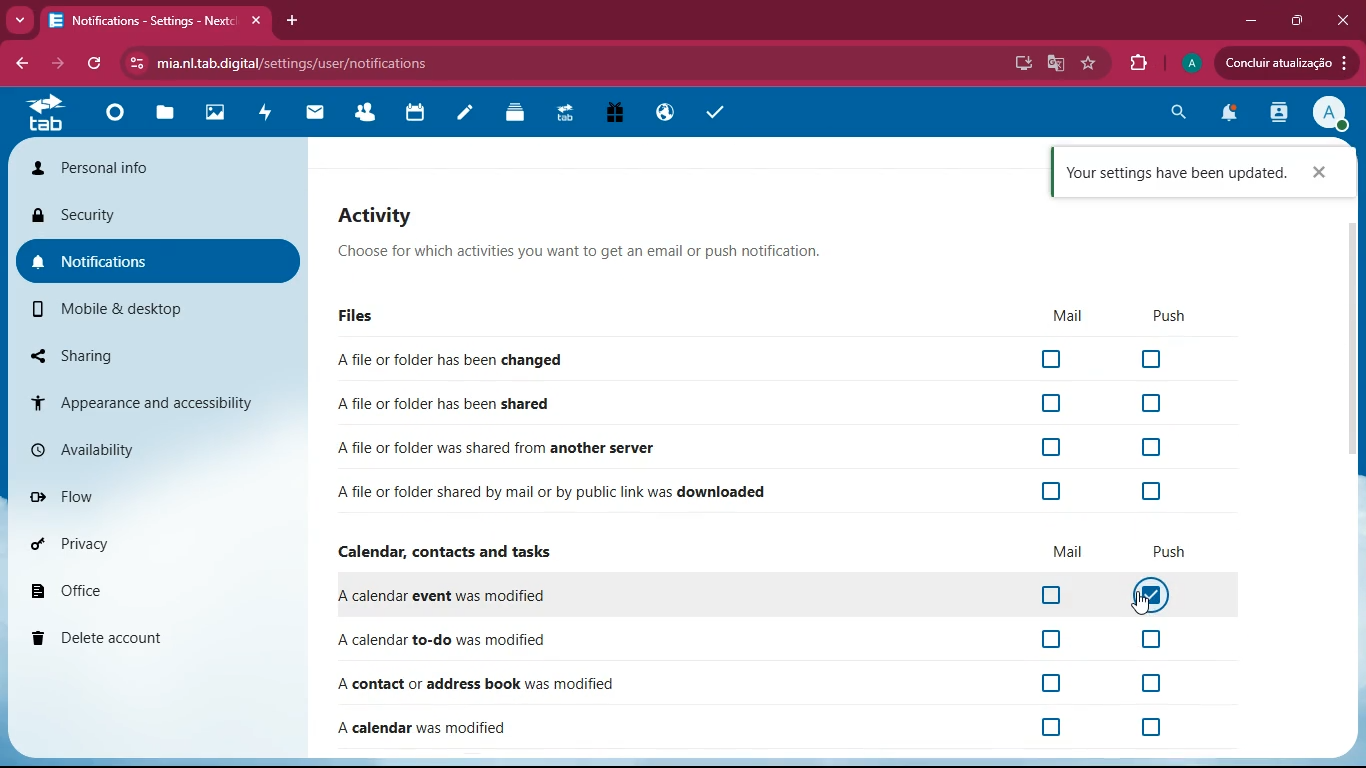 The width and height of the screenshot is (1366, 768). Describe the element at coordinates (1192, 61) in the screenshot. I see `Profile` at that location.